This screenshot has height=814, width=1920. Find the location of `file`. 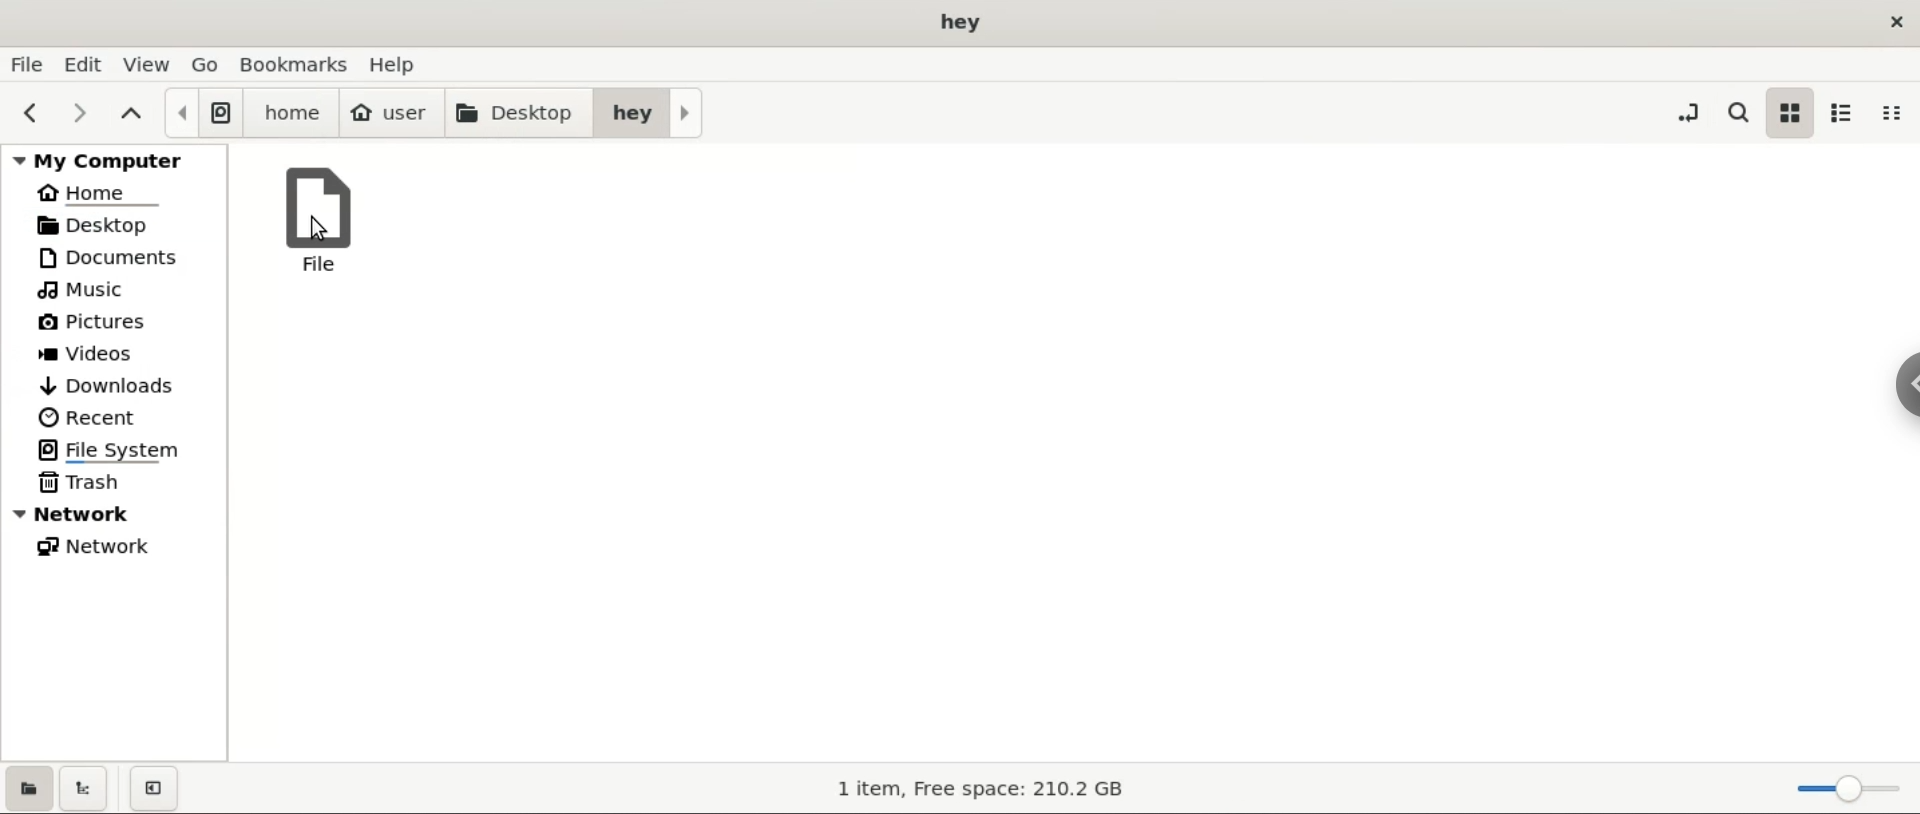

file is located at coordinates (314, 223).